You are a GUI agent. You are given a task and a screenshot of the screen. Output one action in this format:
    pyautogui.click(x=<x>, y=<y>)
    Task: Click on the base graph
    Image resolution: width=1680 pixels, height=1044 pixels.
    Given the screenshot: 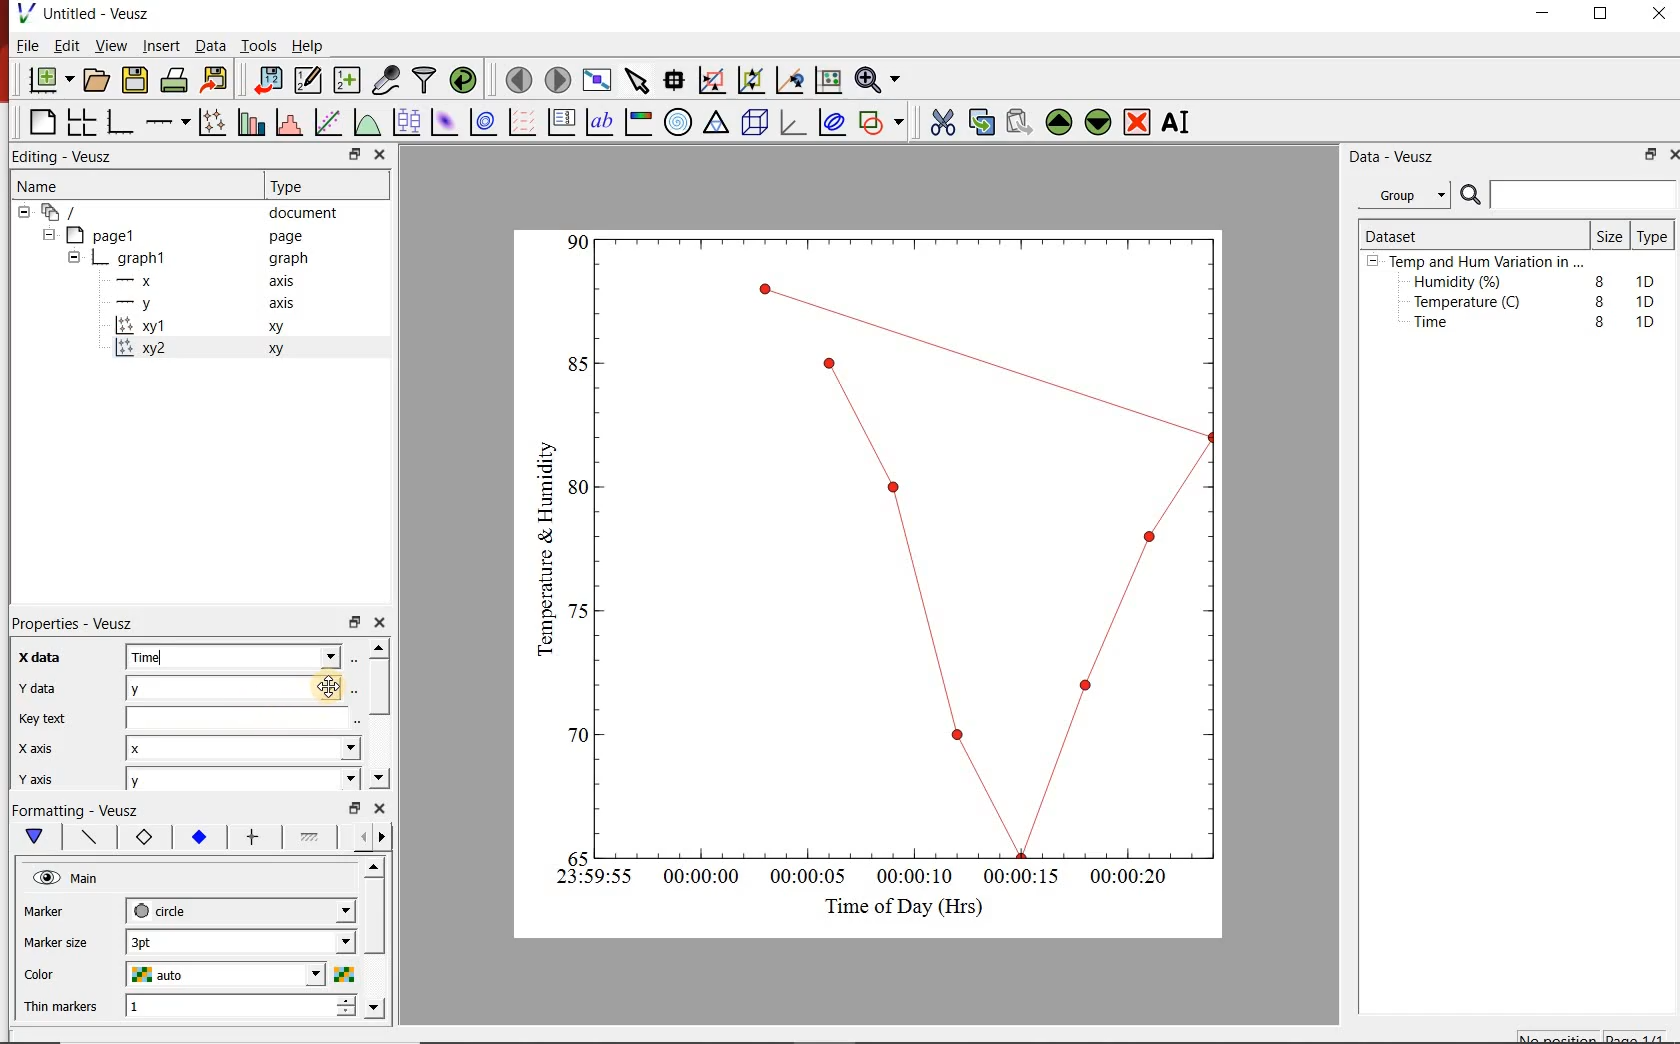 What is the action you would take?
    pyautogui.click(x=122, y=119)
    